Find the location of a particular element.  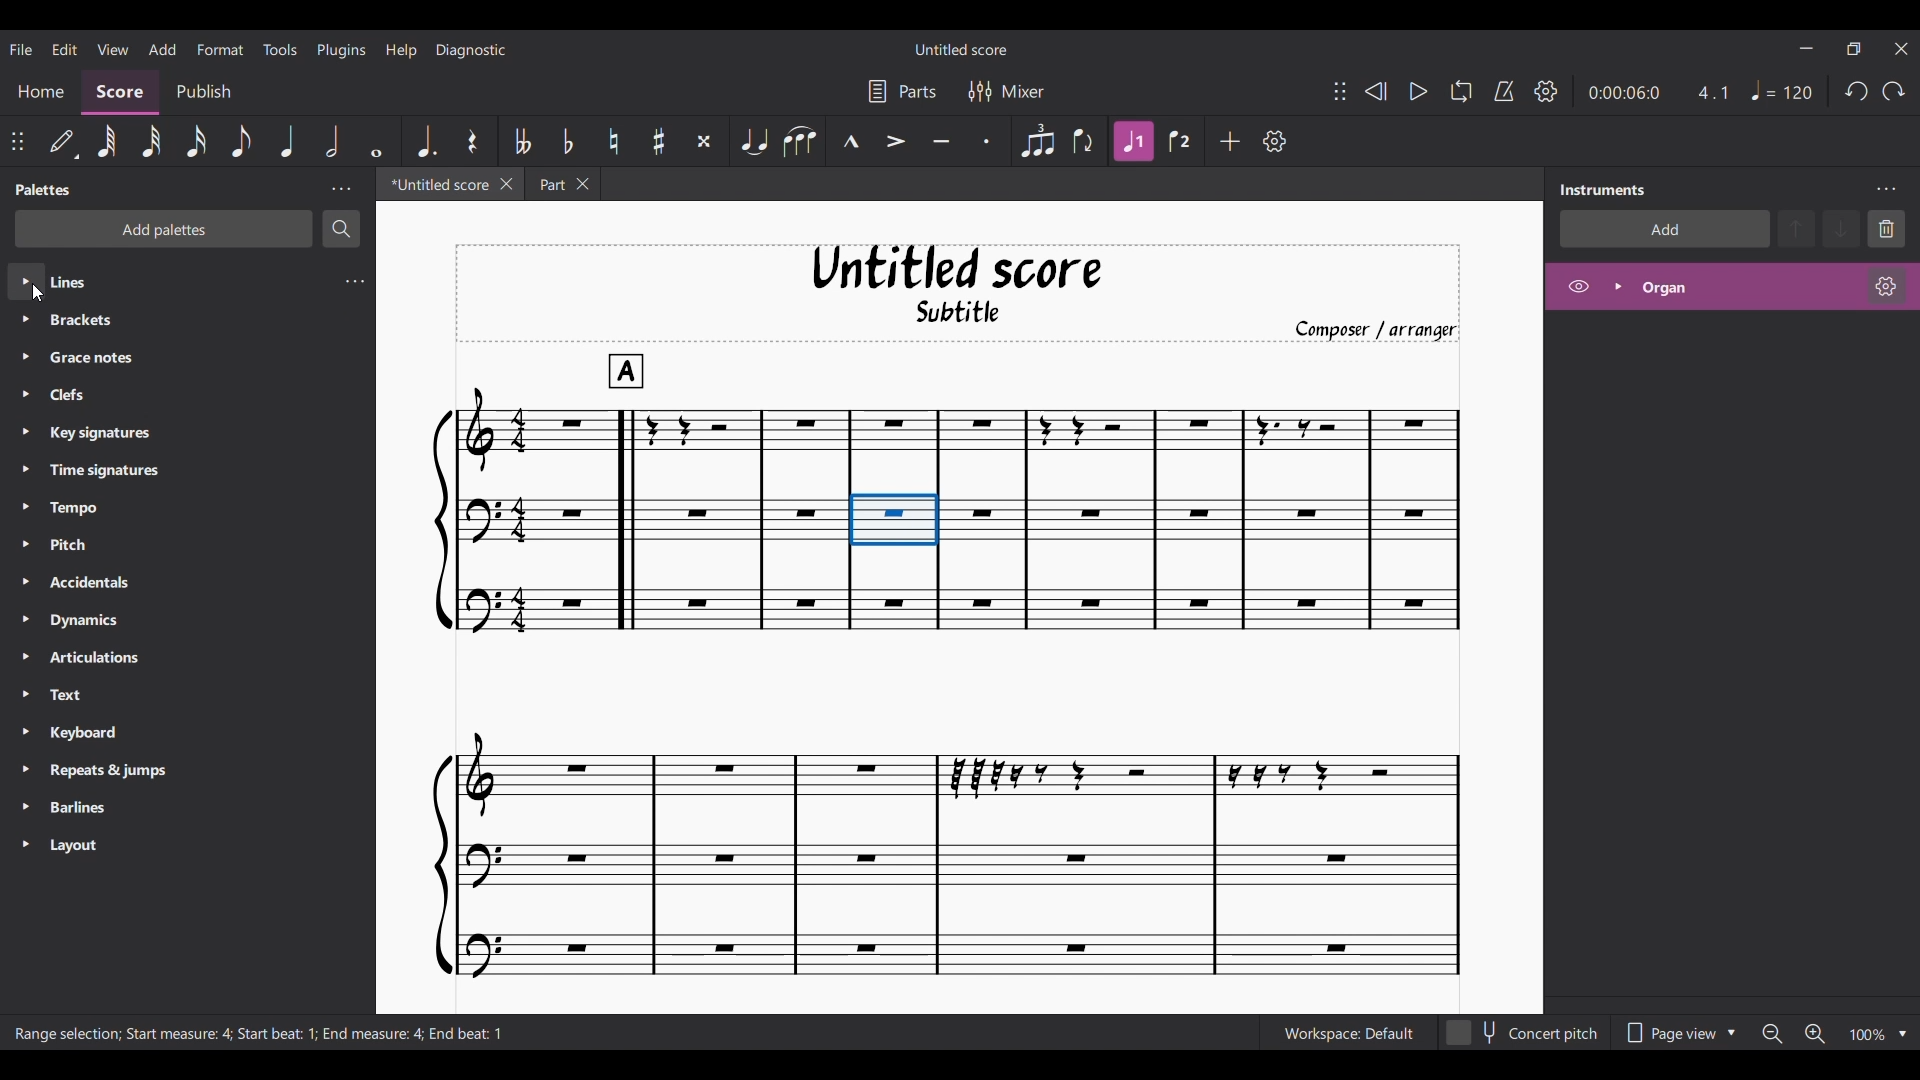

32nd note is located at coordinates (152, 143).